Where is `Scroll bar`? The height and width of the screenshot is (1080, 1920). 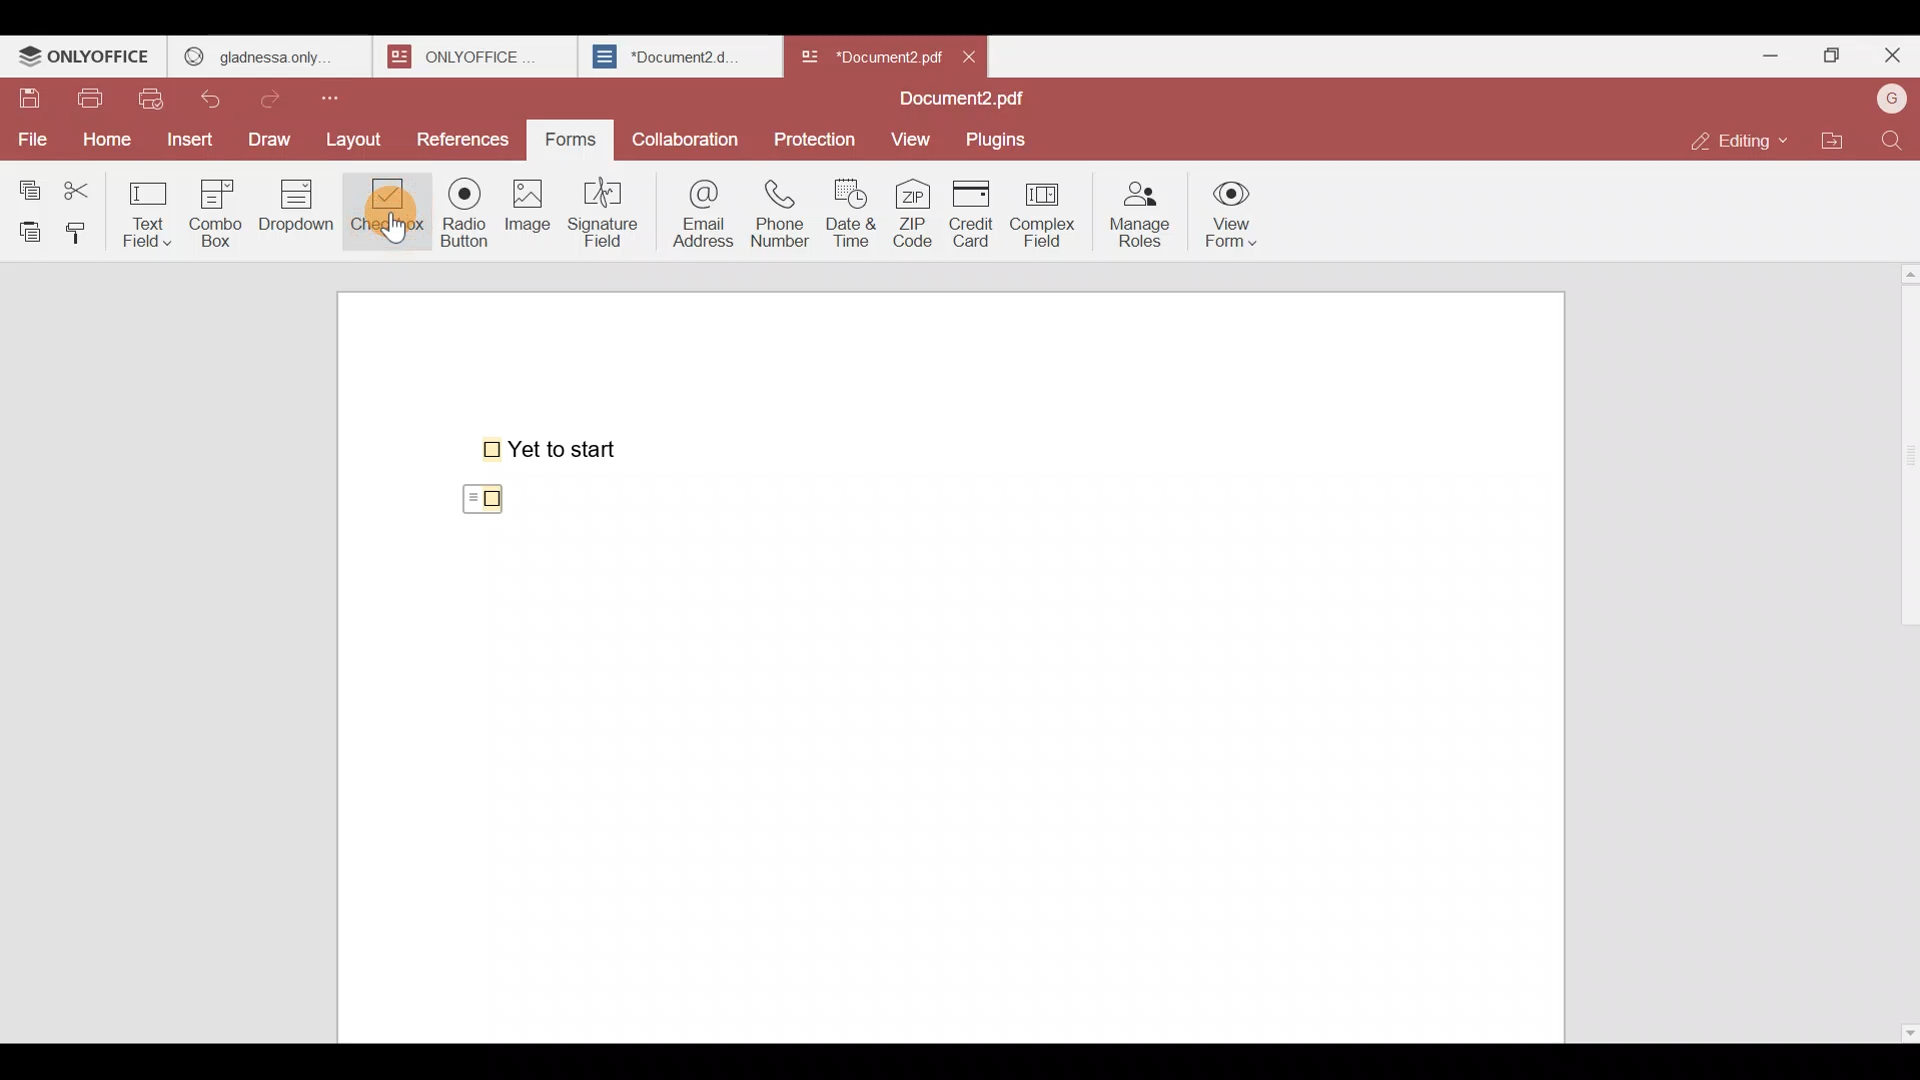
Scroll bar is located at coordinates (1903, 648).